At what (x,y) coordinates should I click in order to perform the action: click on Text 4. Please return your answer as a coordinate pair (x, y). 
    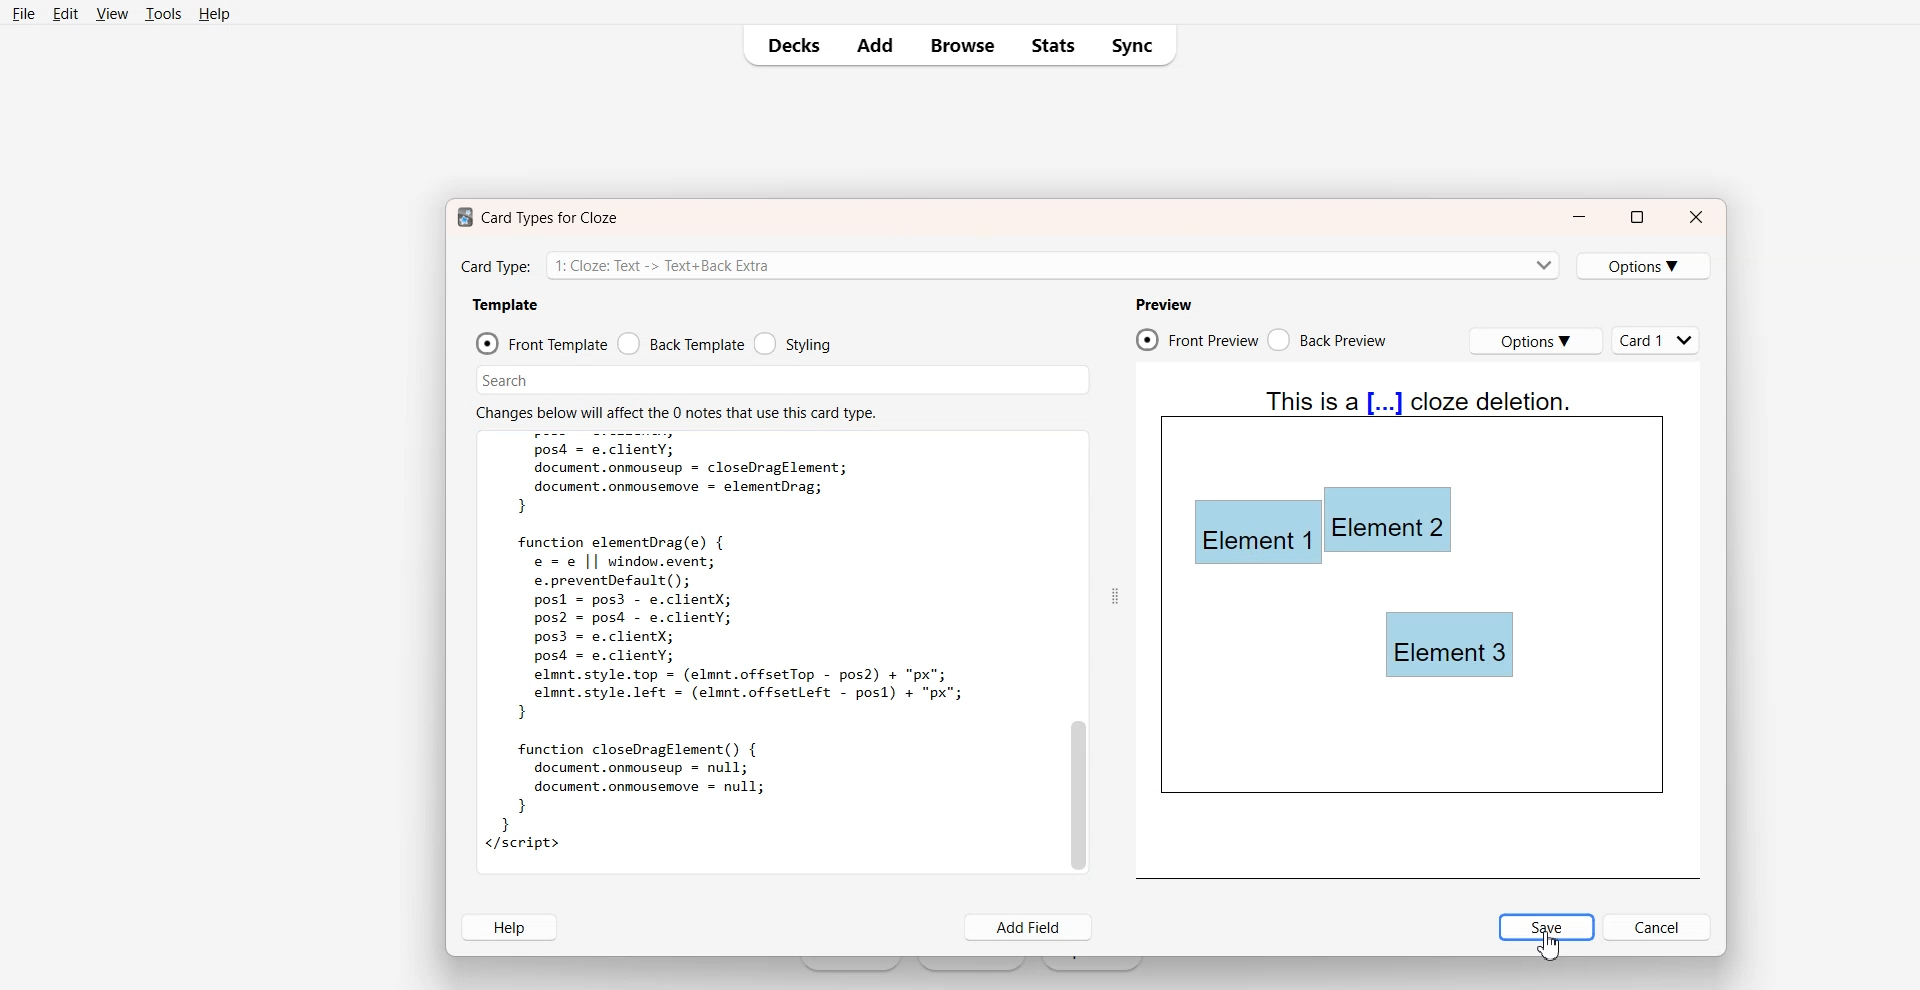
    Looking at the image, I should click on (1420, 412).